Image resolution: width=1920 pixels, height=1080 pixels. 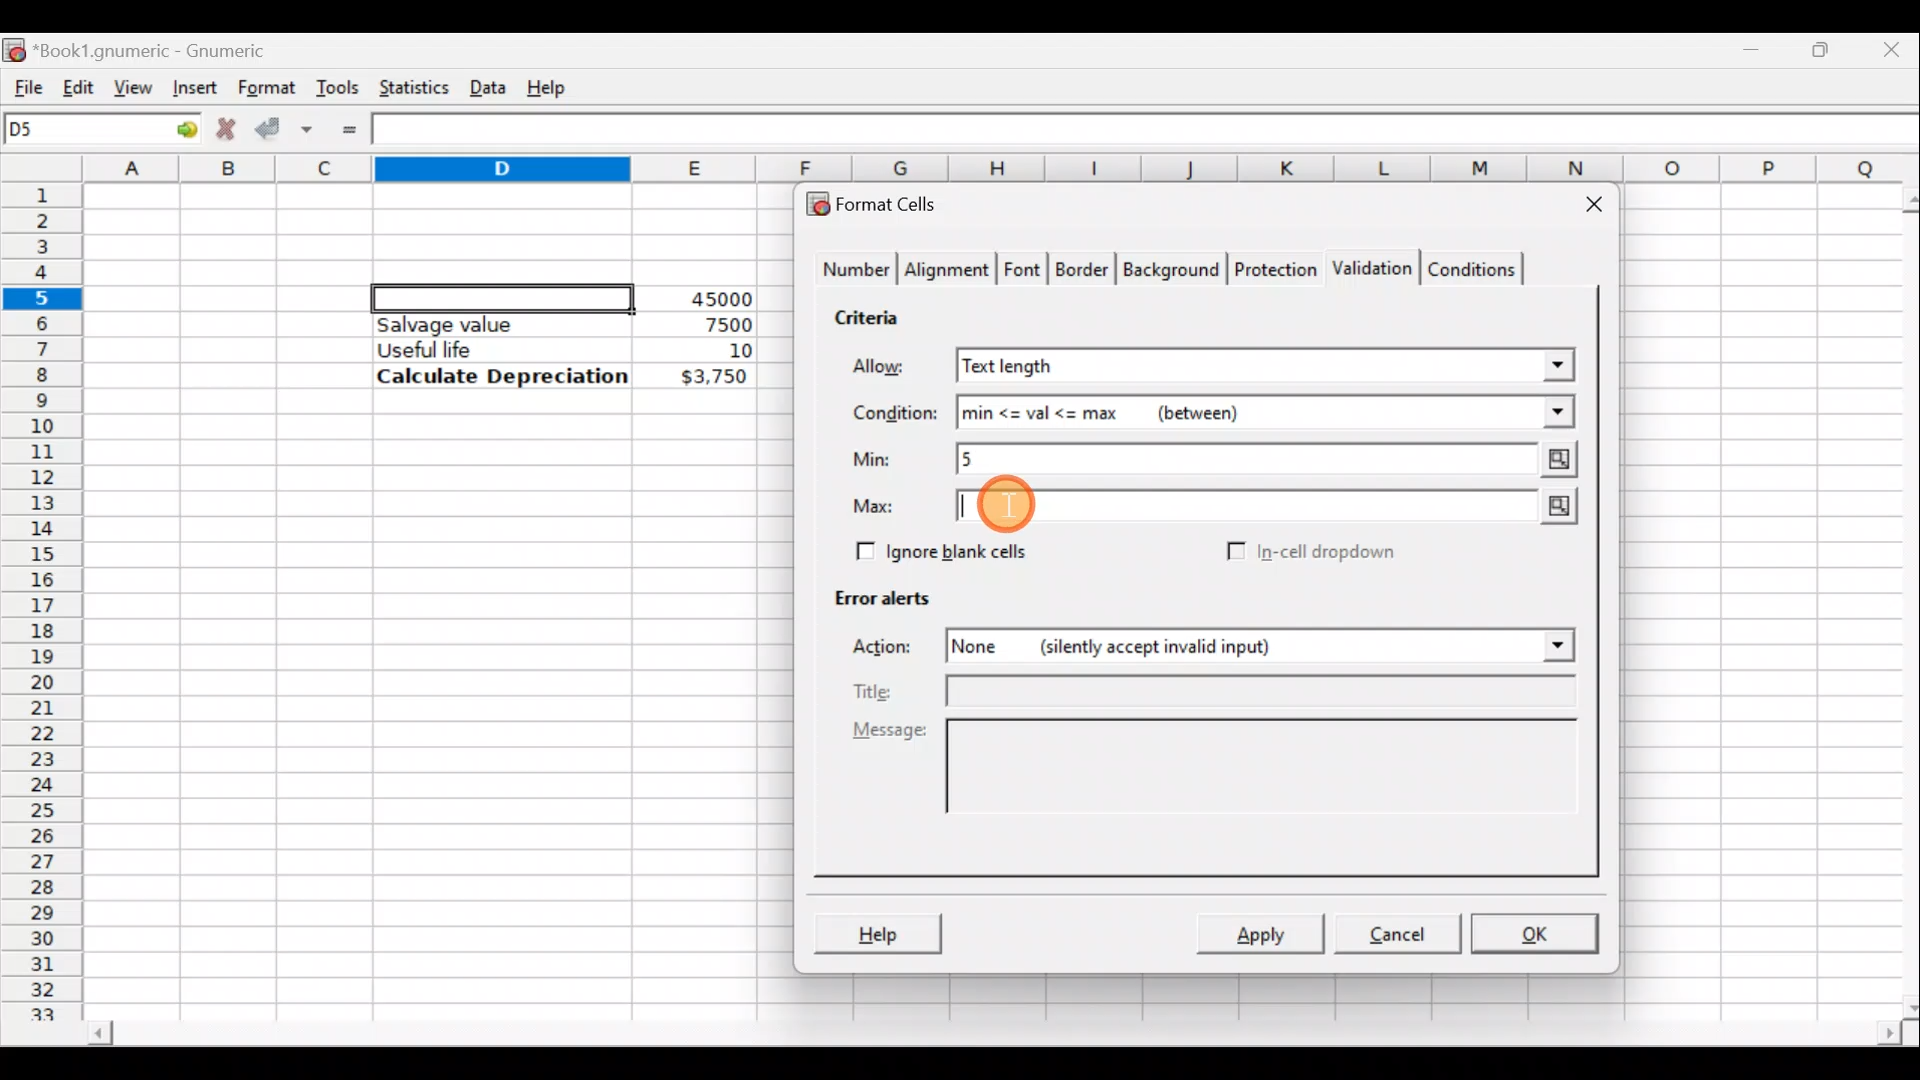 I want to click on Gnumeric logo, so click(x=14, y=48).